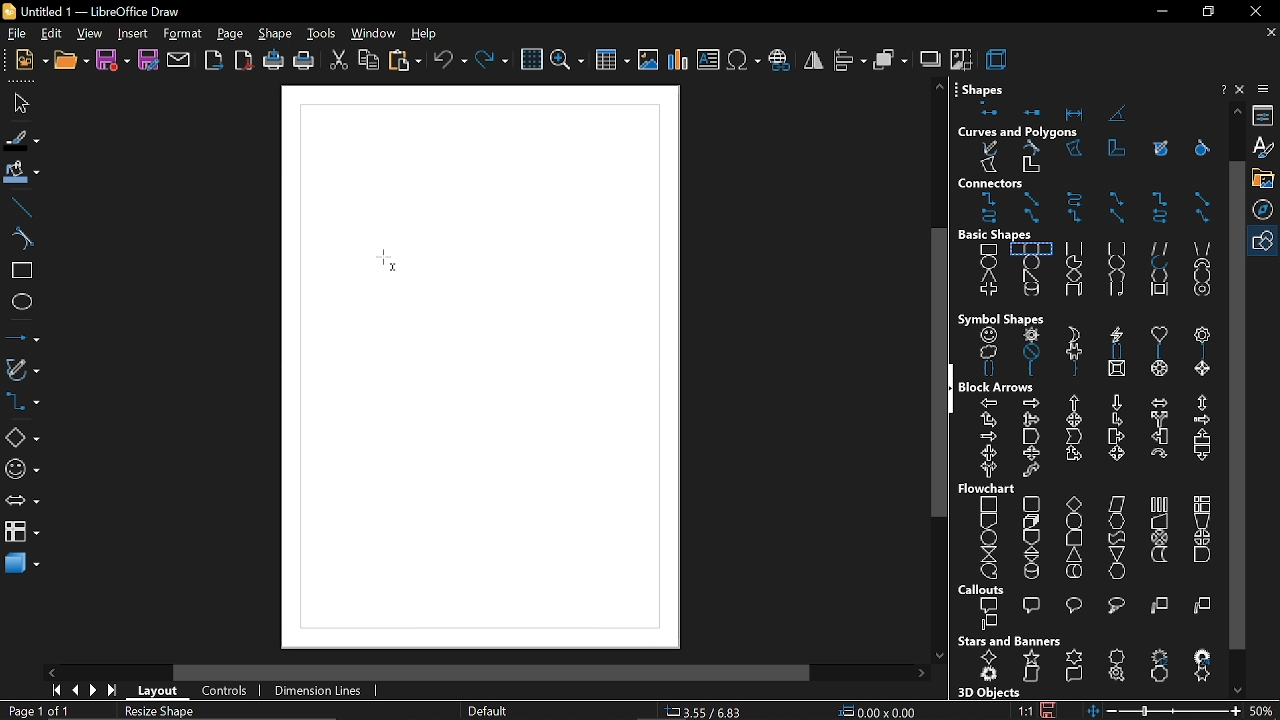 This screenshot has height=720, width=1280. I want to click on new, so click(27, 61).